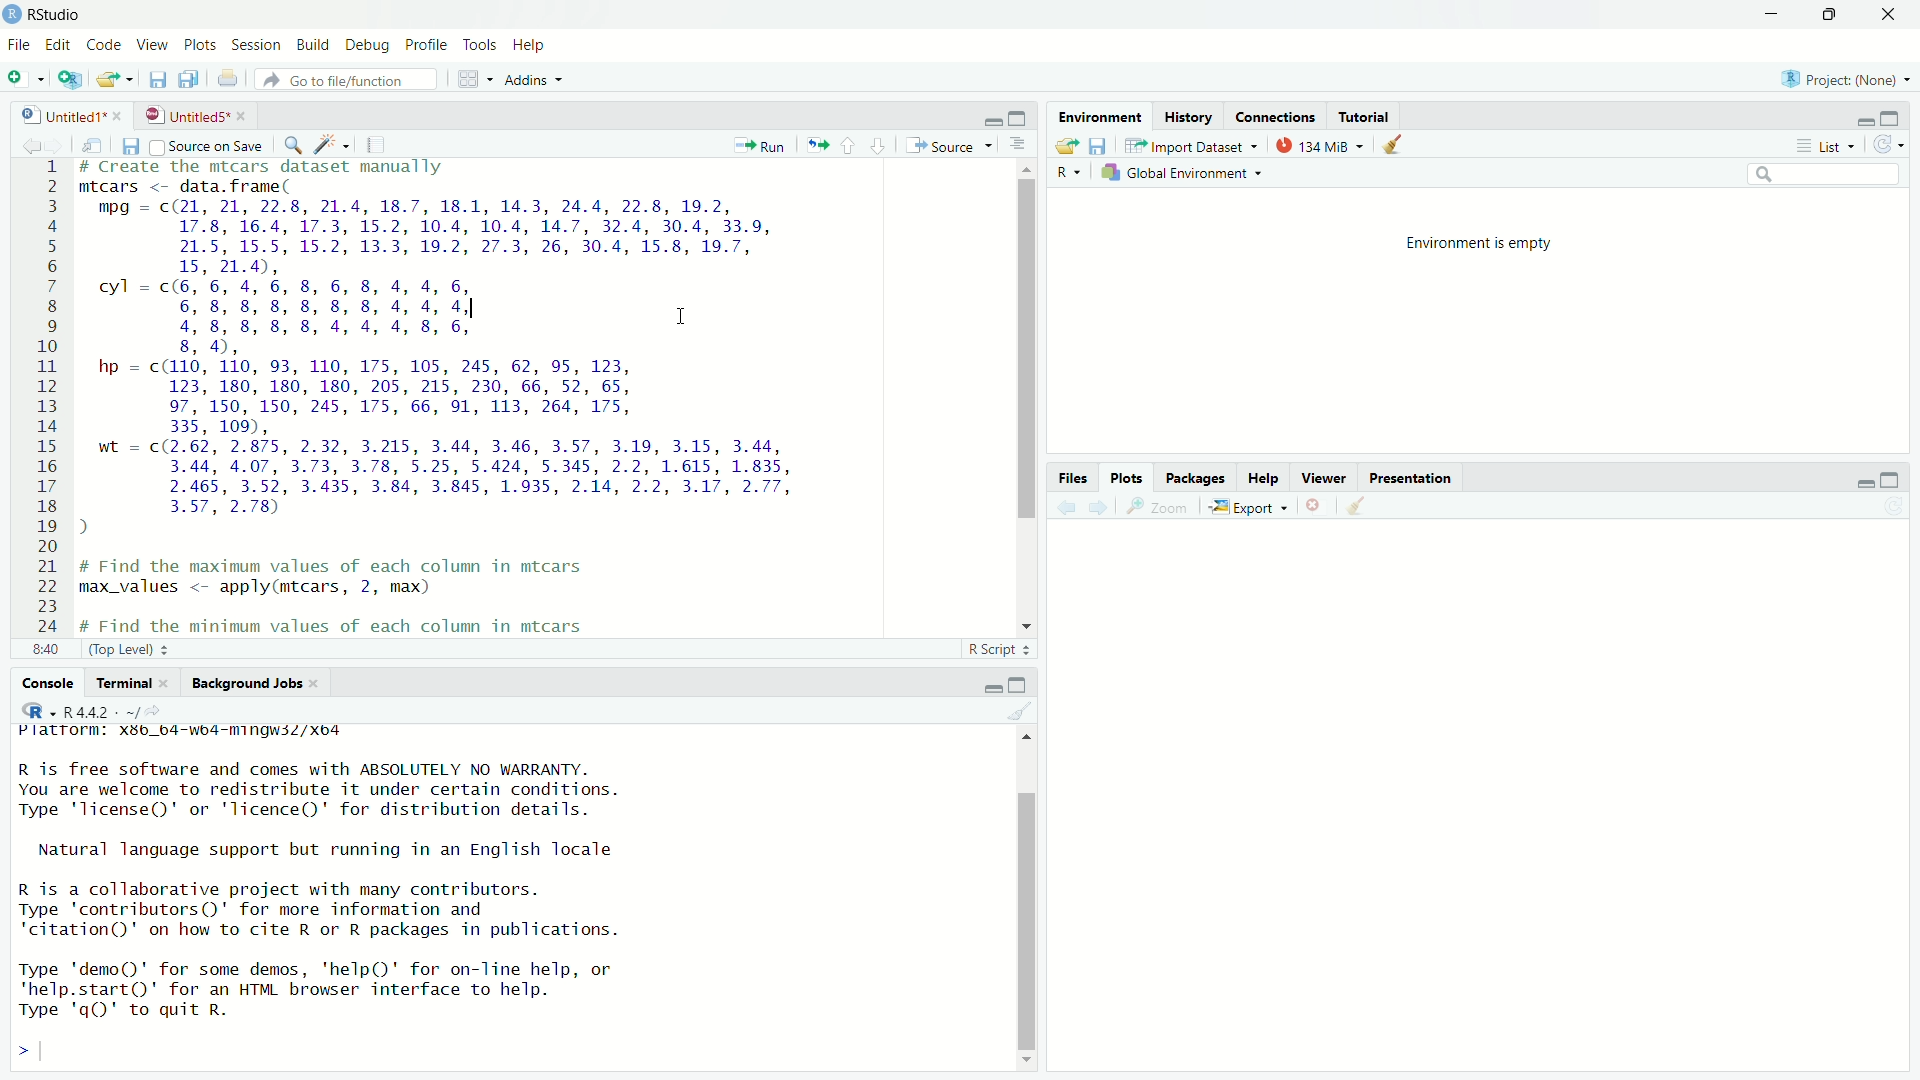 The height and width of the screenshot is (1080, 1920). Describe the element at coordinates (947, 145) in the screenshot. I see `+ Source ~` at that location.